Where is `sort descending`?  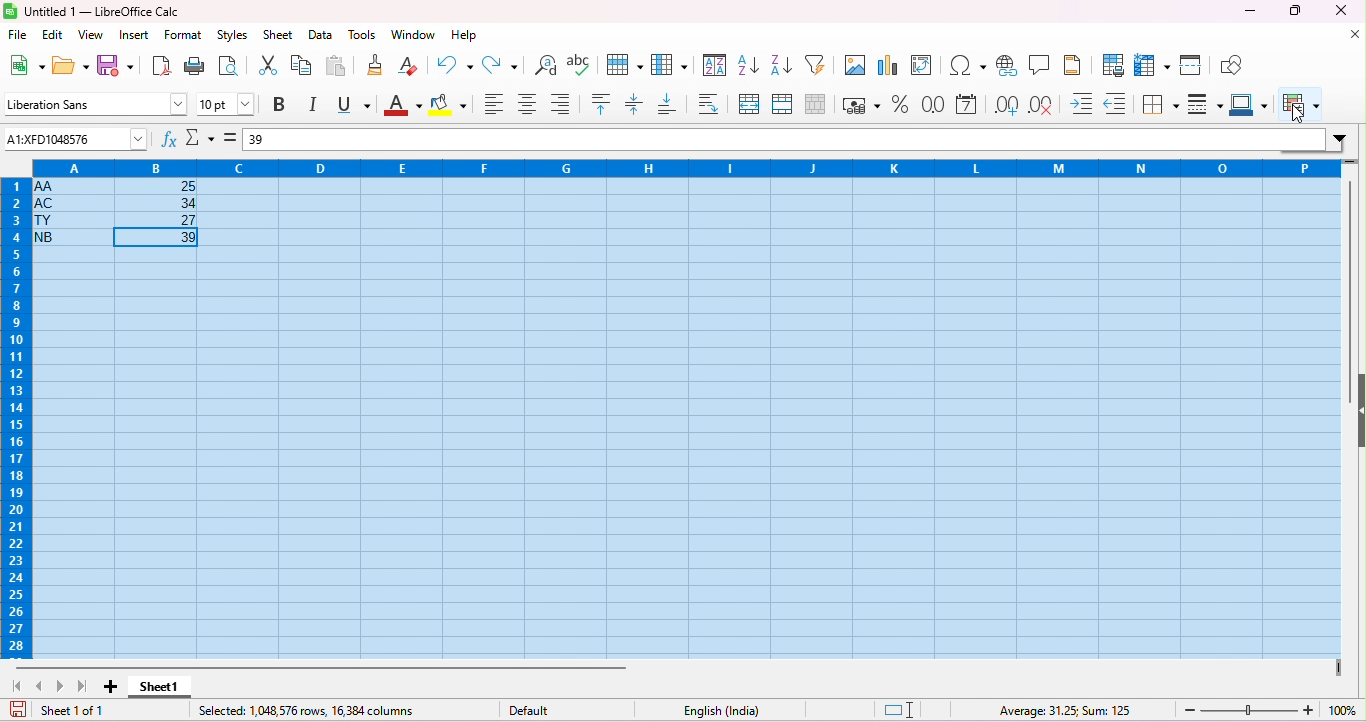
sort descending is located at coordinates (781, 63).